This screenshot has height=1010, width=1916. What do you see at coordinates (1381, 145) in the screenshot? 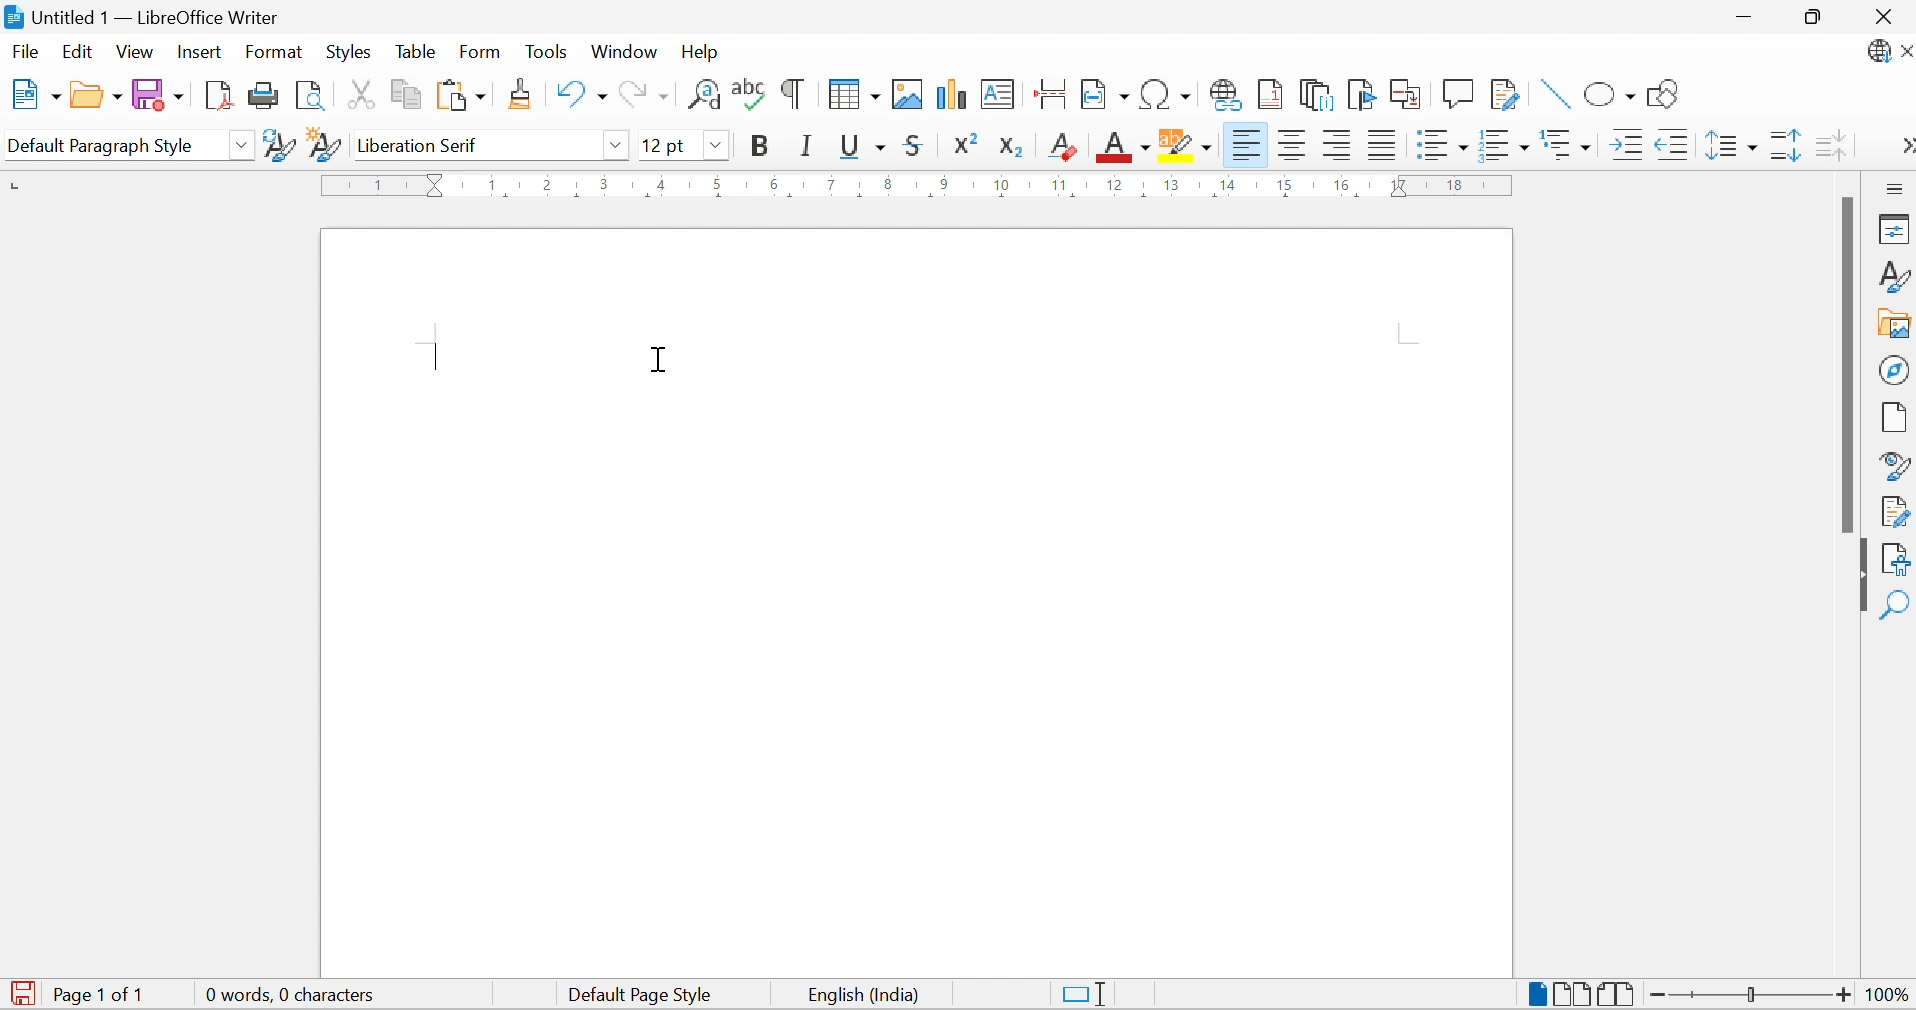
I see `Justified` at bounding box center [1381, 145].